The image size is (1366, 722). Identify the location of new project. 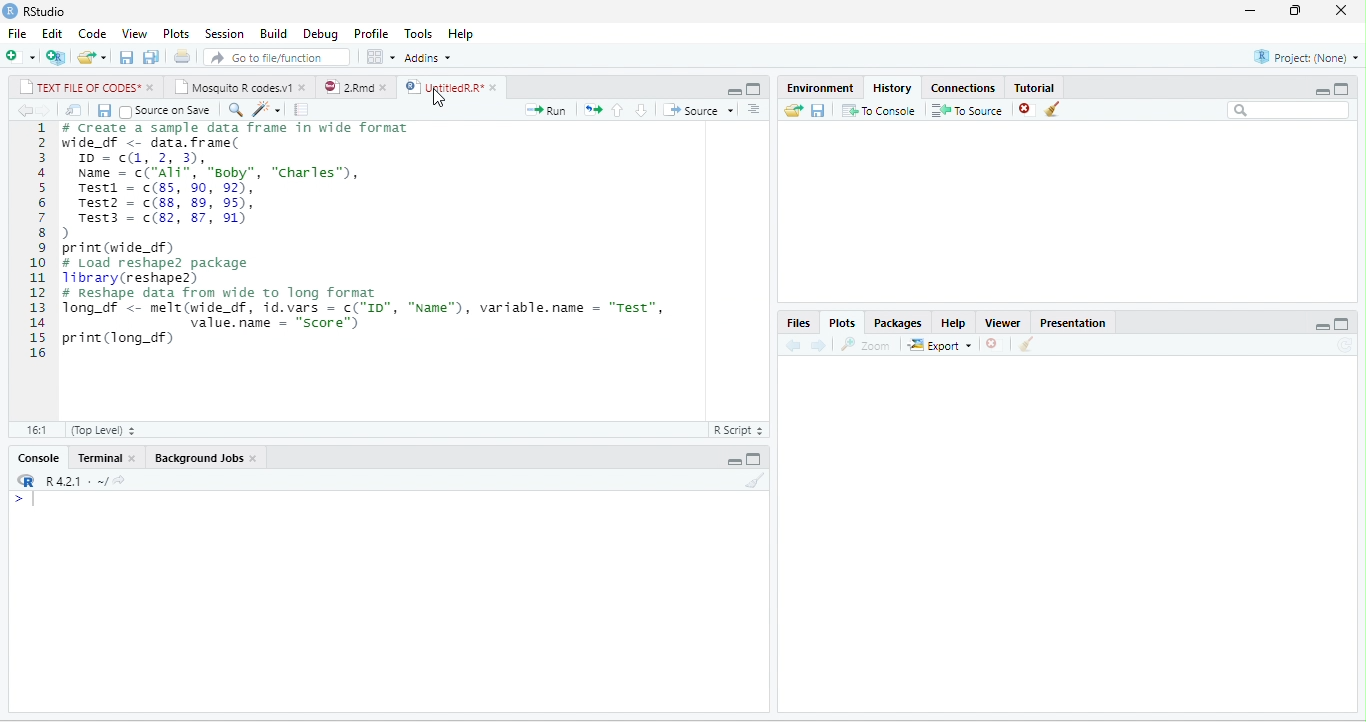
(56, 57).